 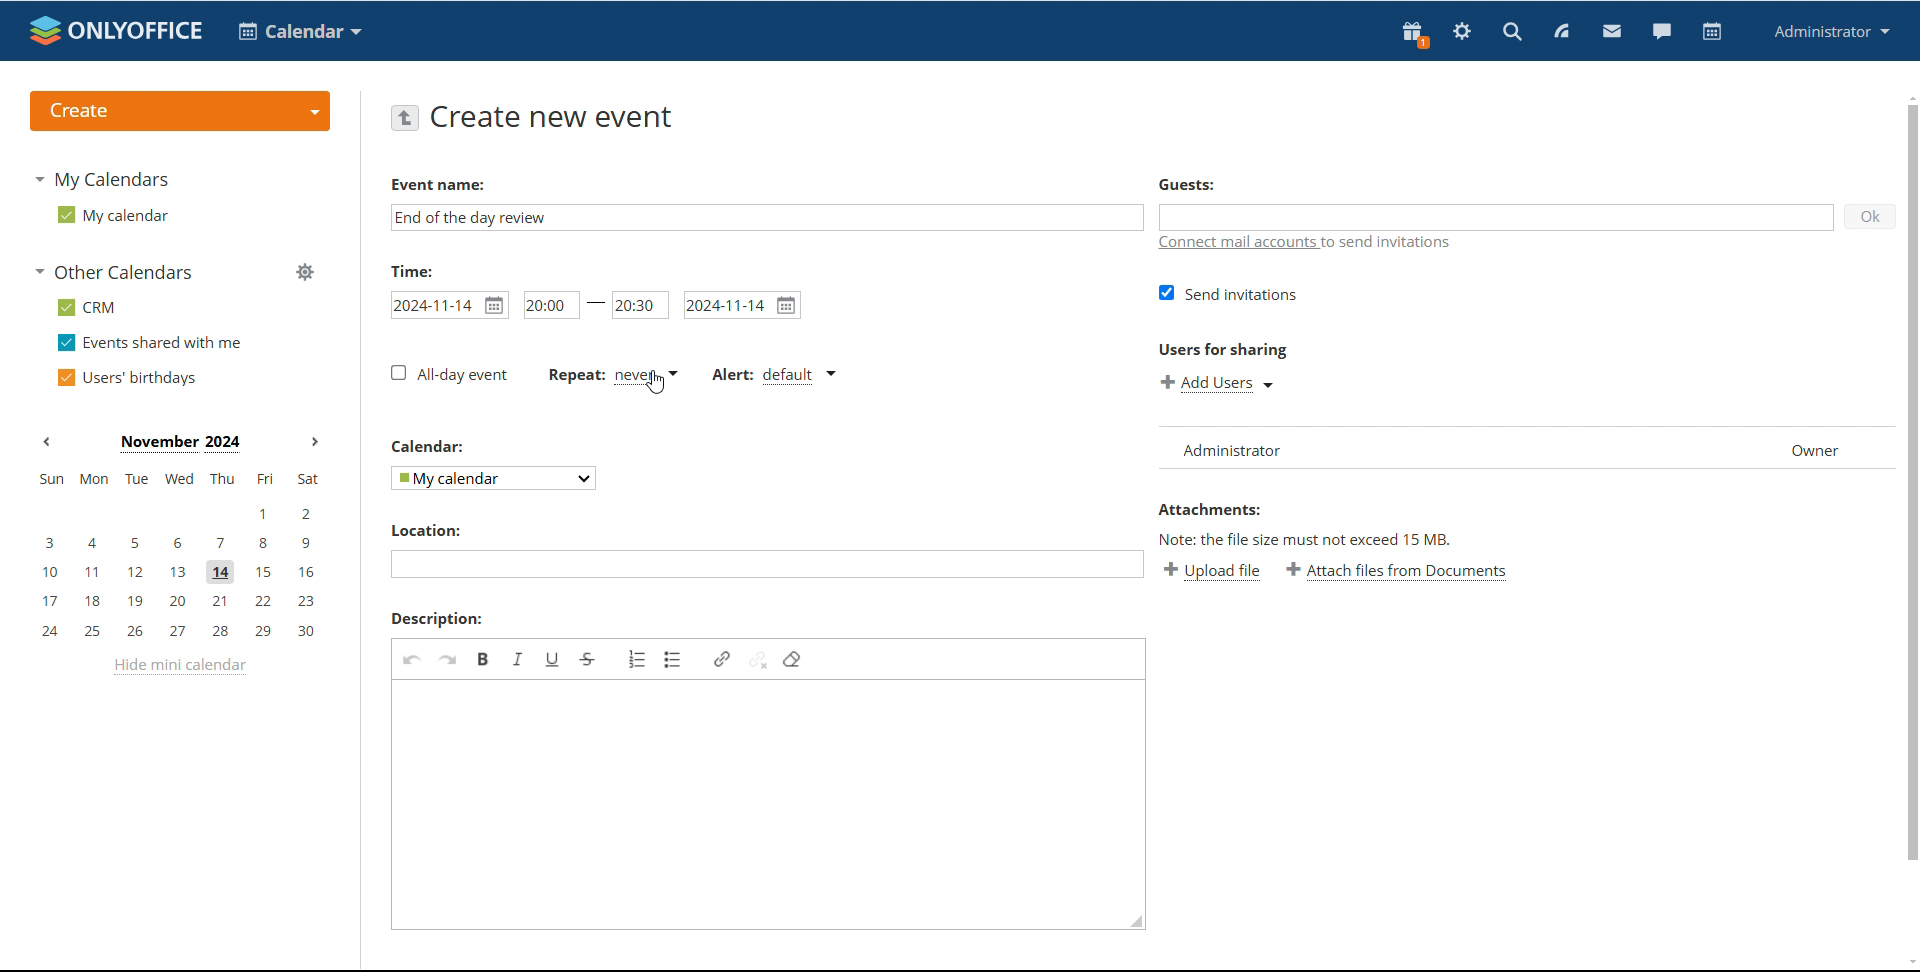 I want to click on unlink, so click(x=758, y=658).